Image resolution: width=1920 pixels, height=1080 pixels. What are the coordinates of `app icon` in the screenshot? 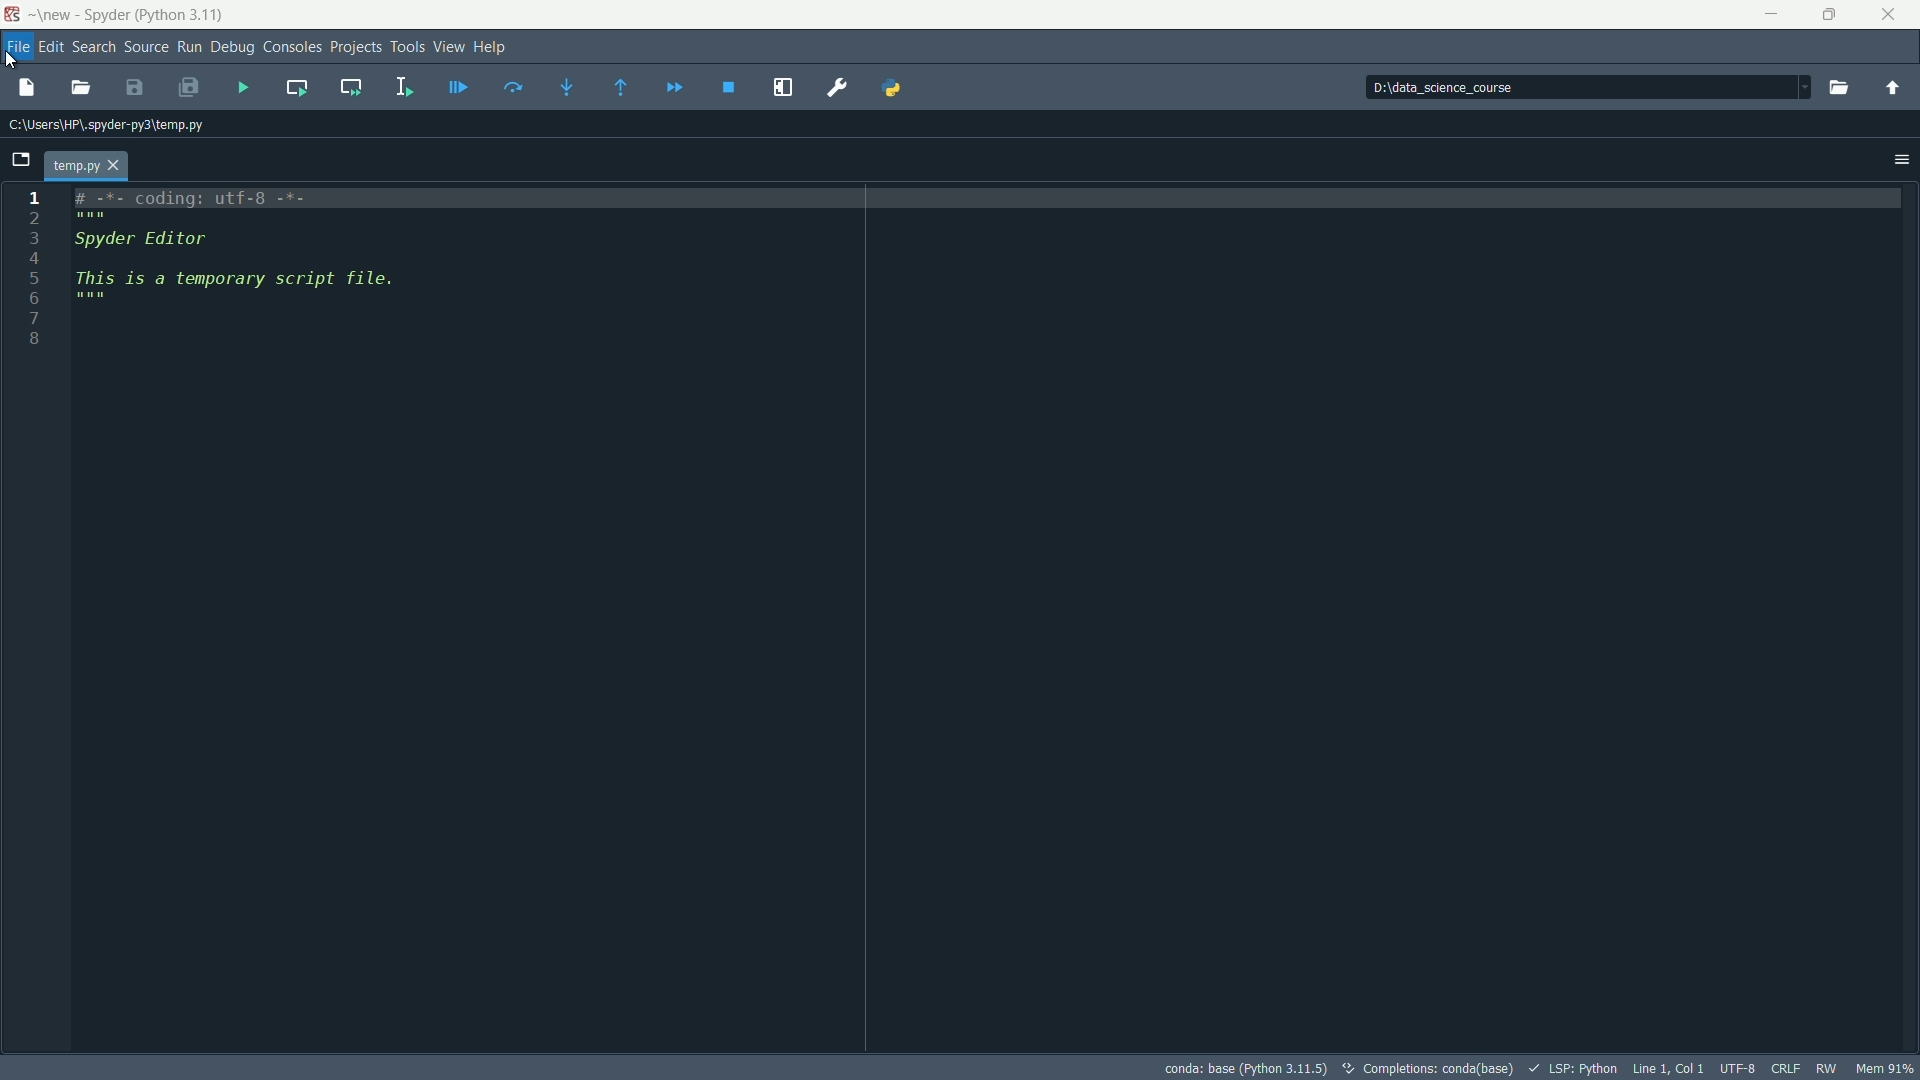 It's located at (12, 14).